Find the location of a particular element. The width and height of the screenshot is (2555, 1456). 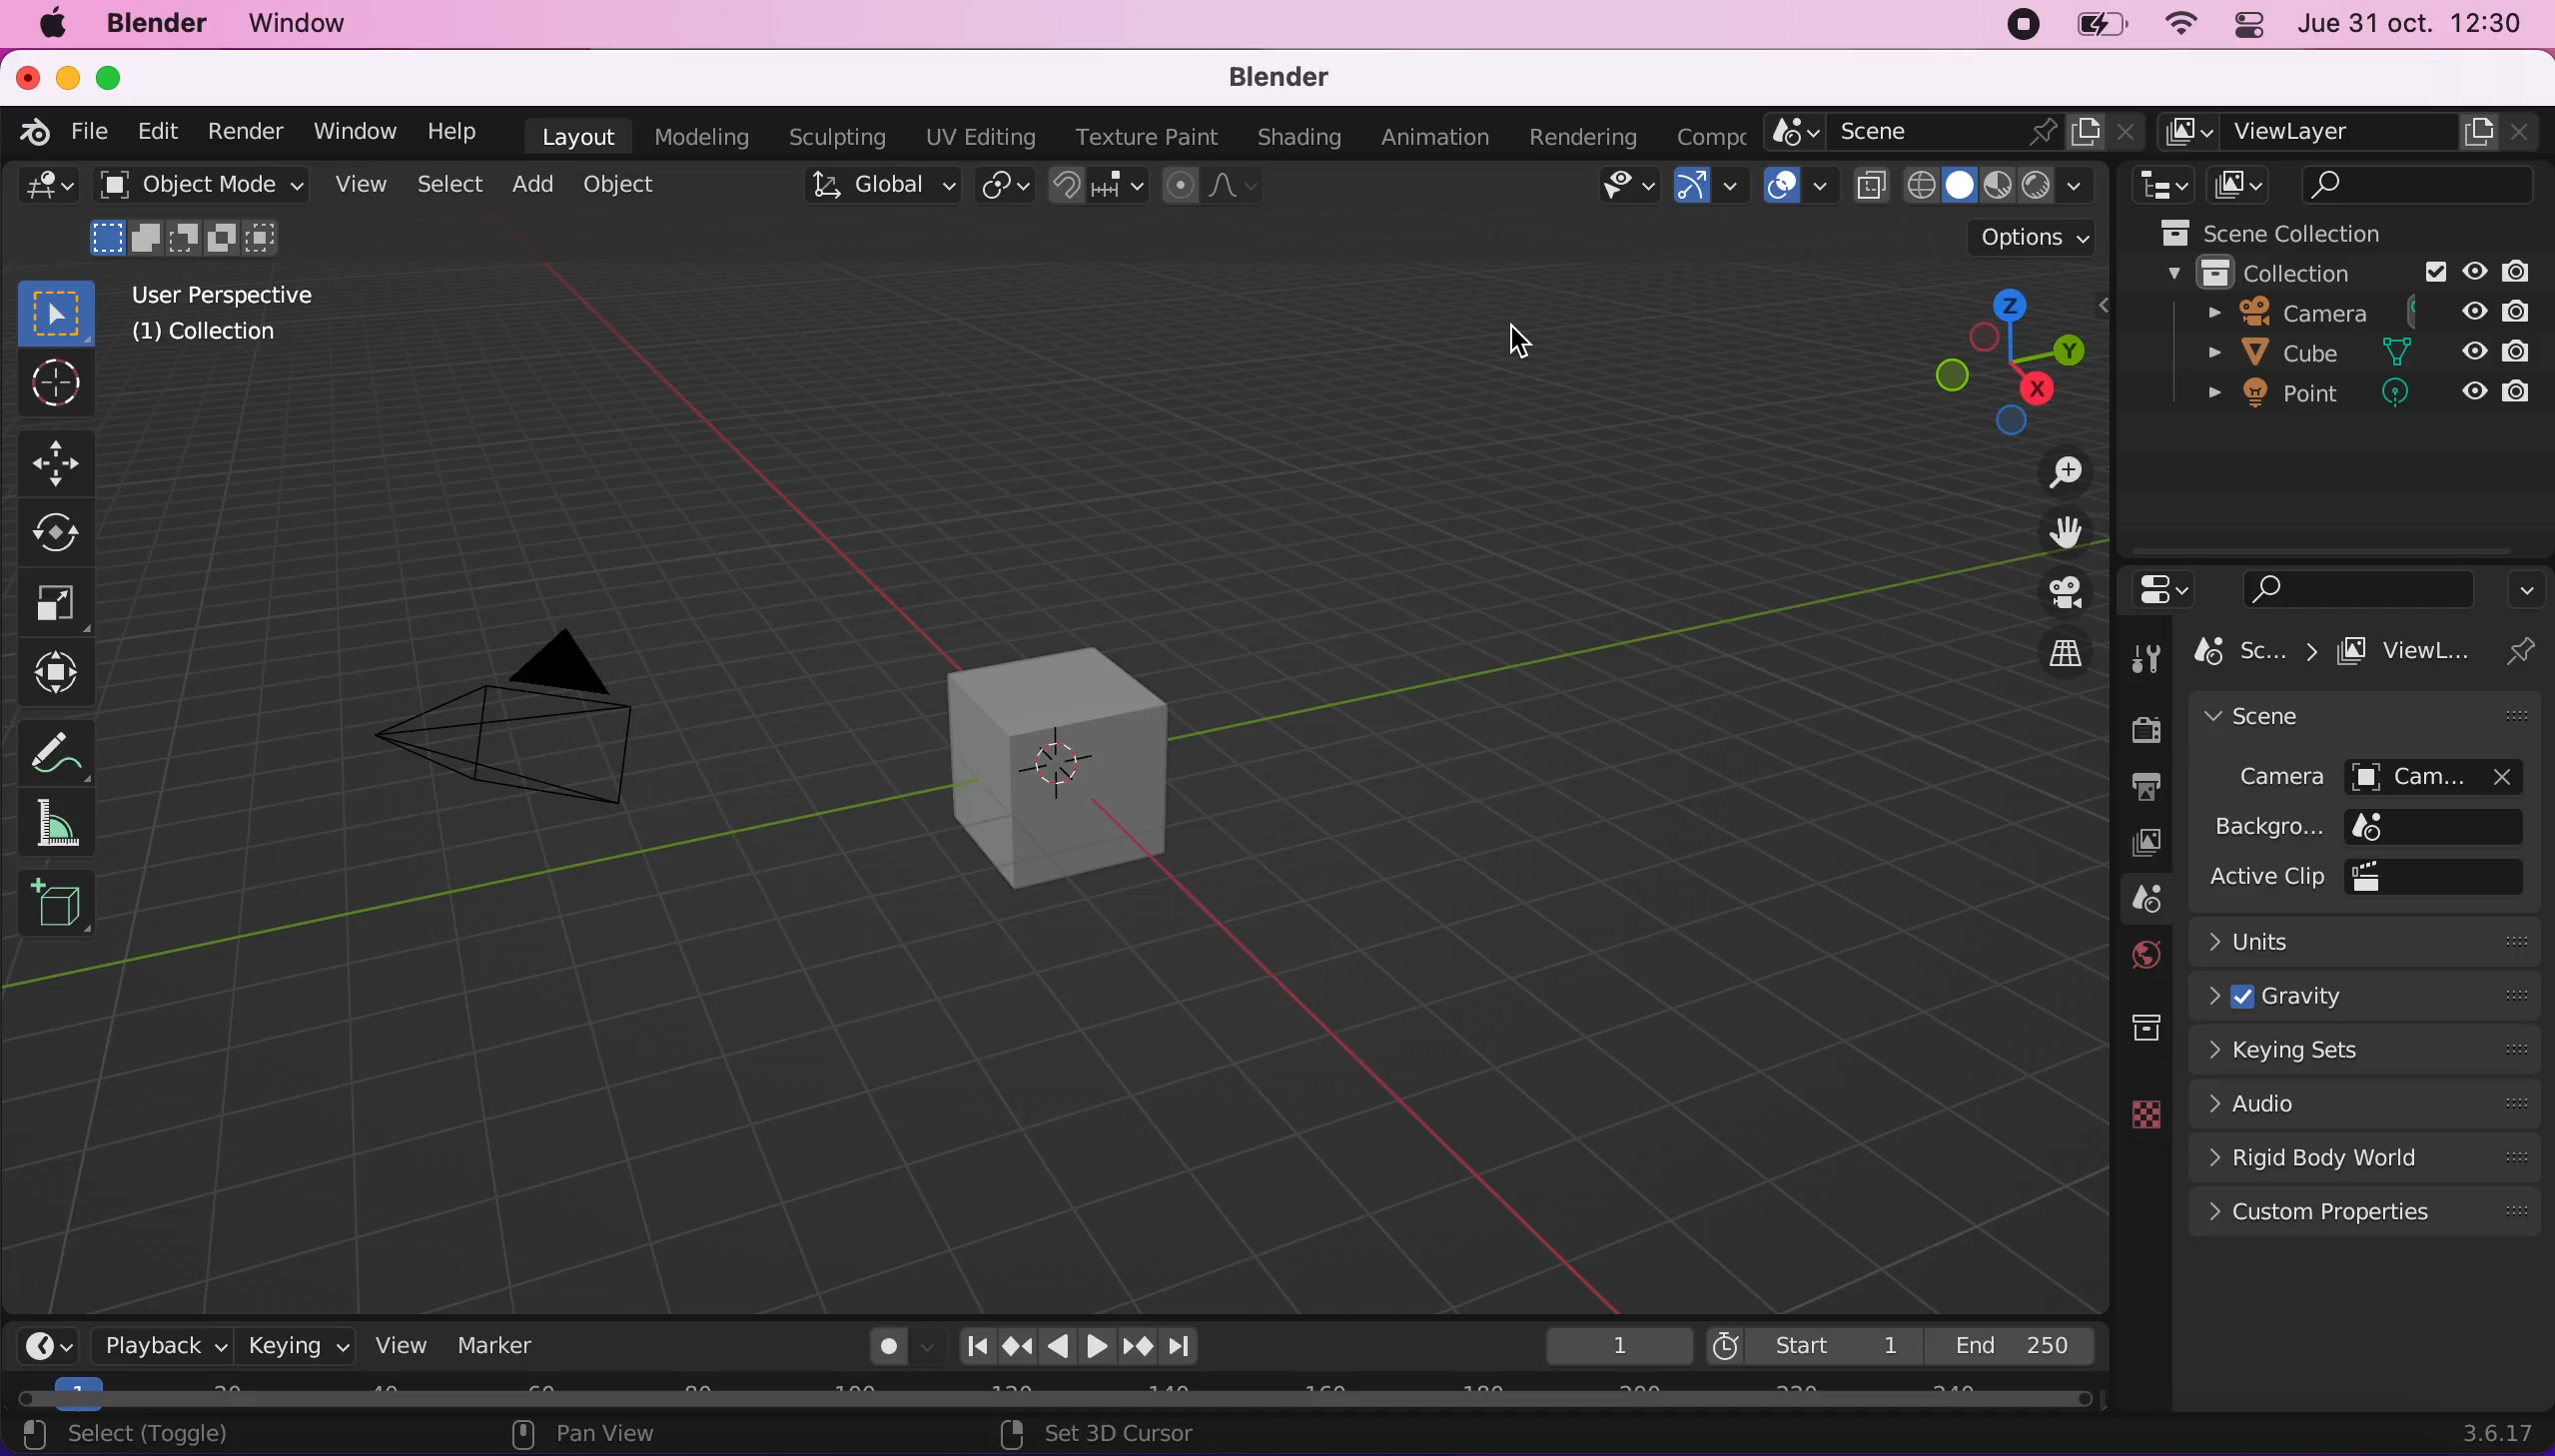

viewlayer is located at coordinates (2416, 652).